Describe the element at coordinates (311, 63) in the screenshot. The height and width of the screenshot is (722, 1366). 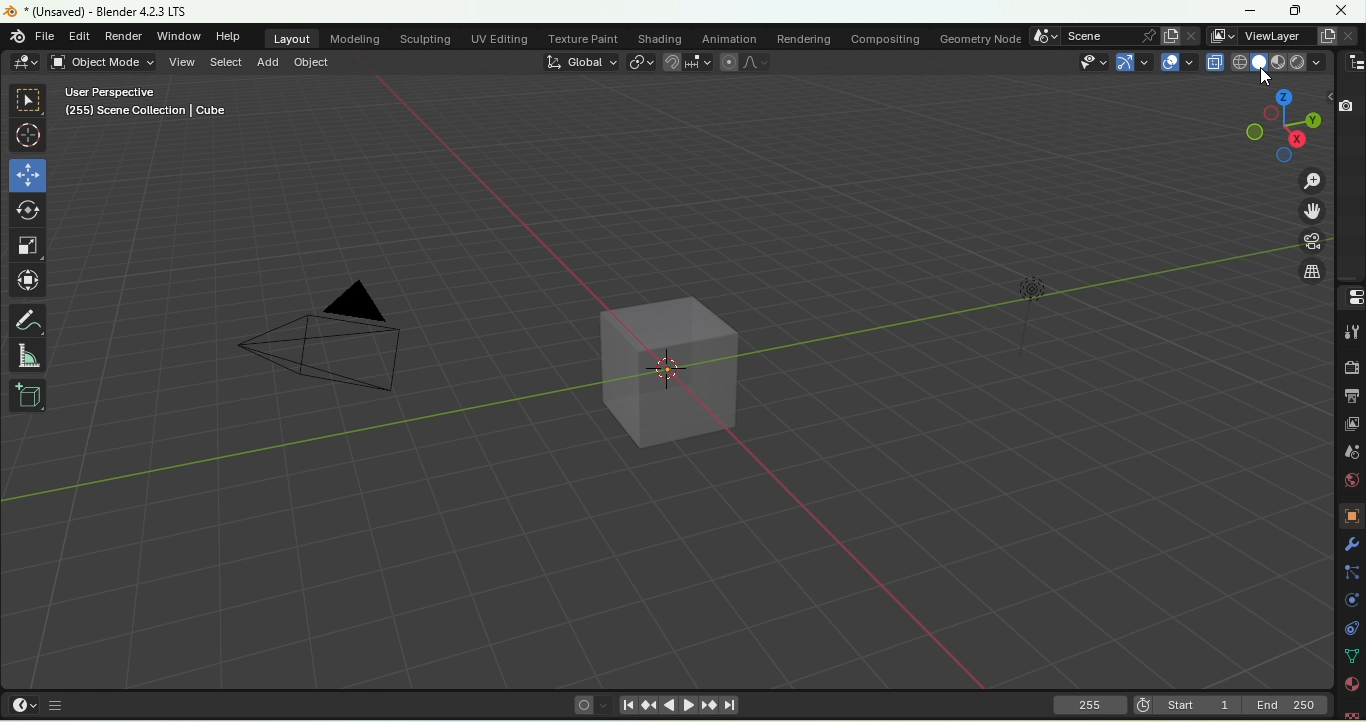
I see `Object` at that location.